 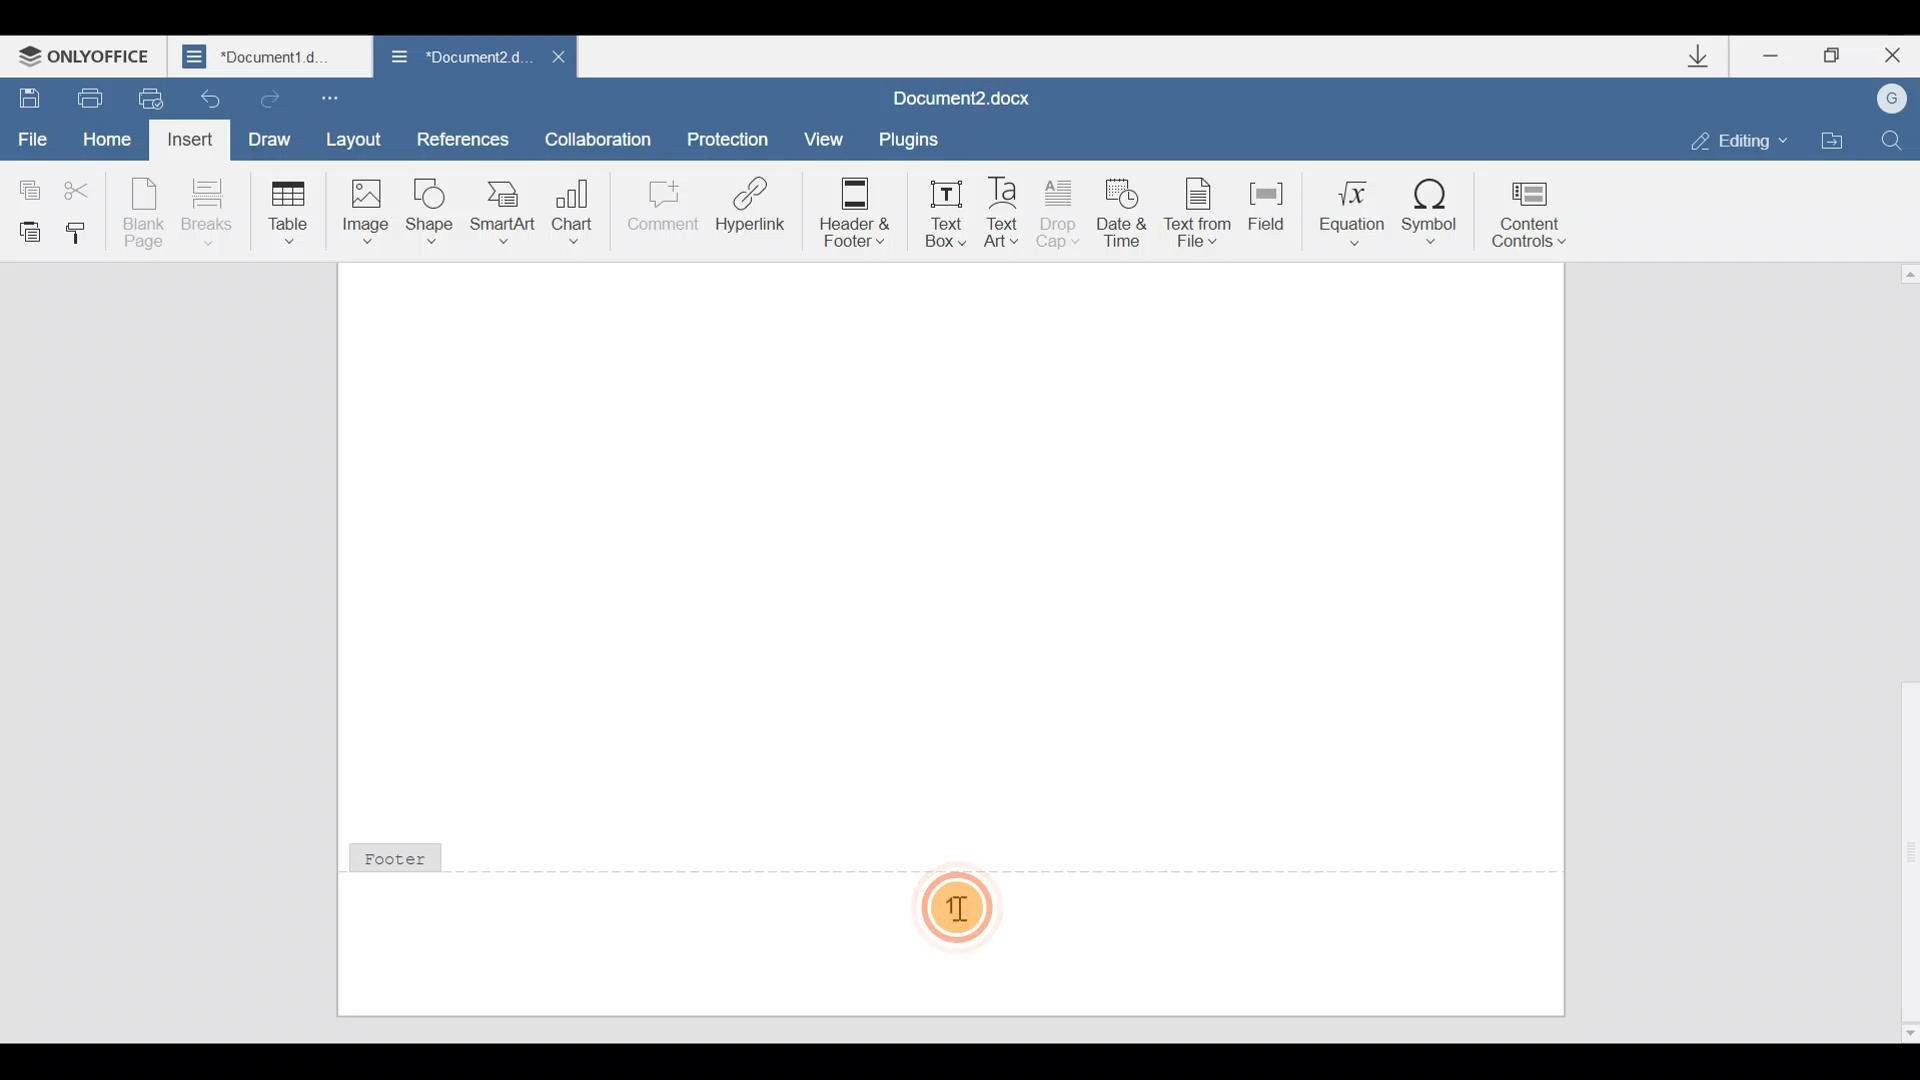 I want to click on Downloads, so click(x=1698, y=56).